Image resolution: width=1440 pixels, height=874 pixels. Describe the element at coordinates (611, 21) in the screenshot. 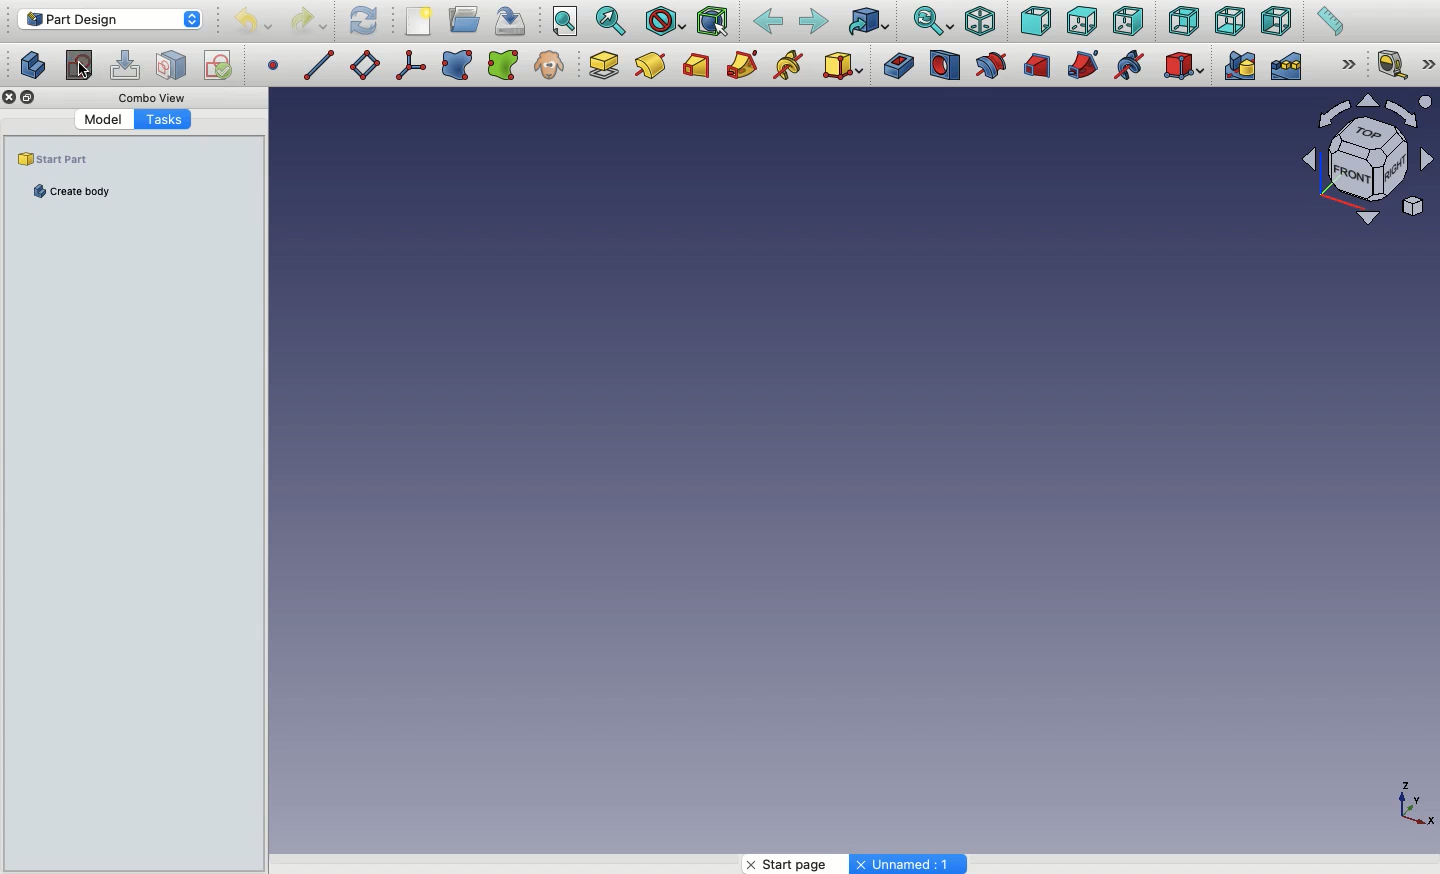

I see `Fit selection` at that location.